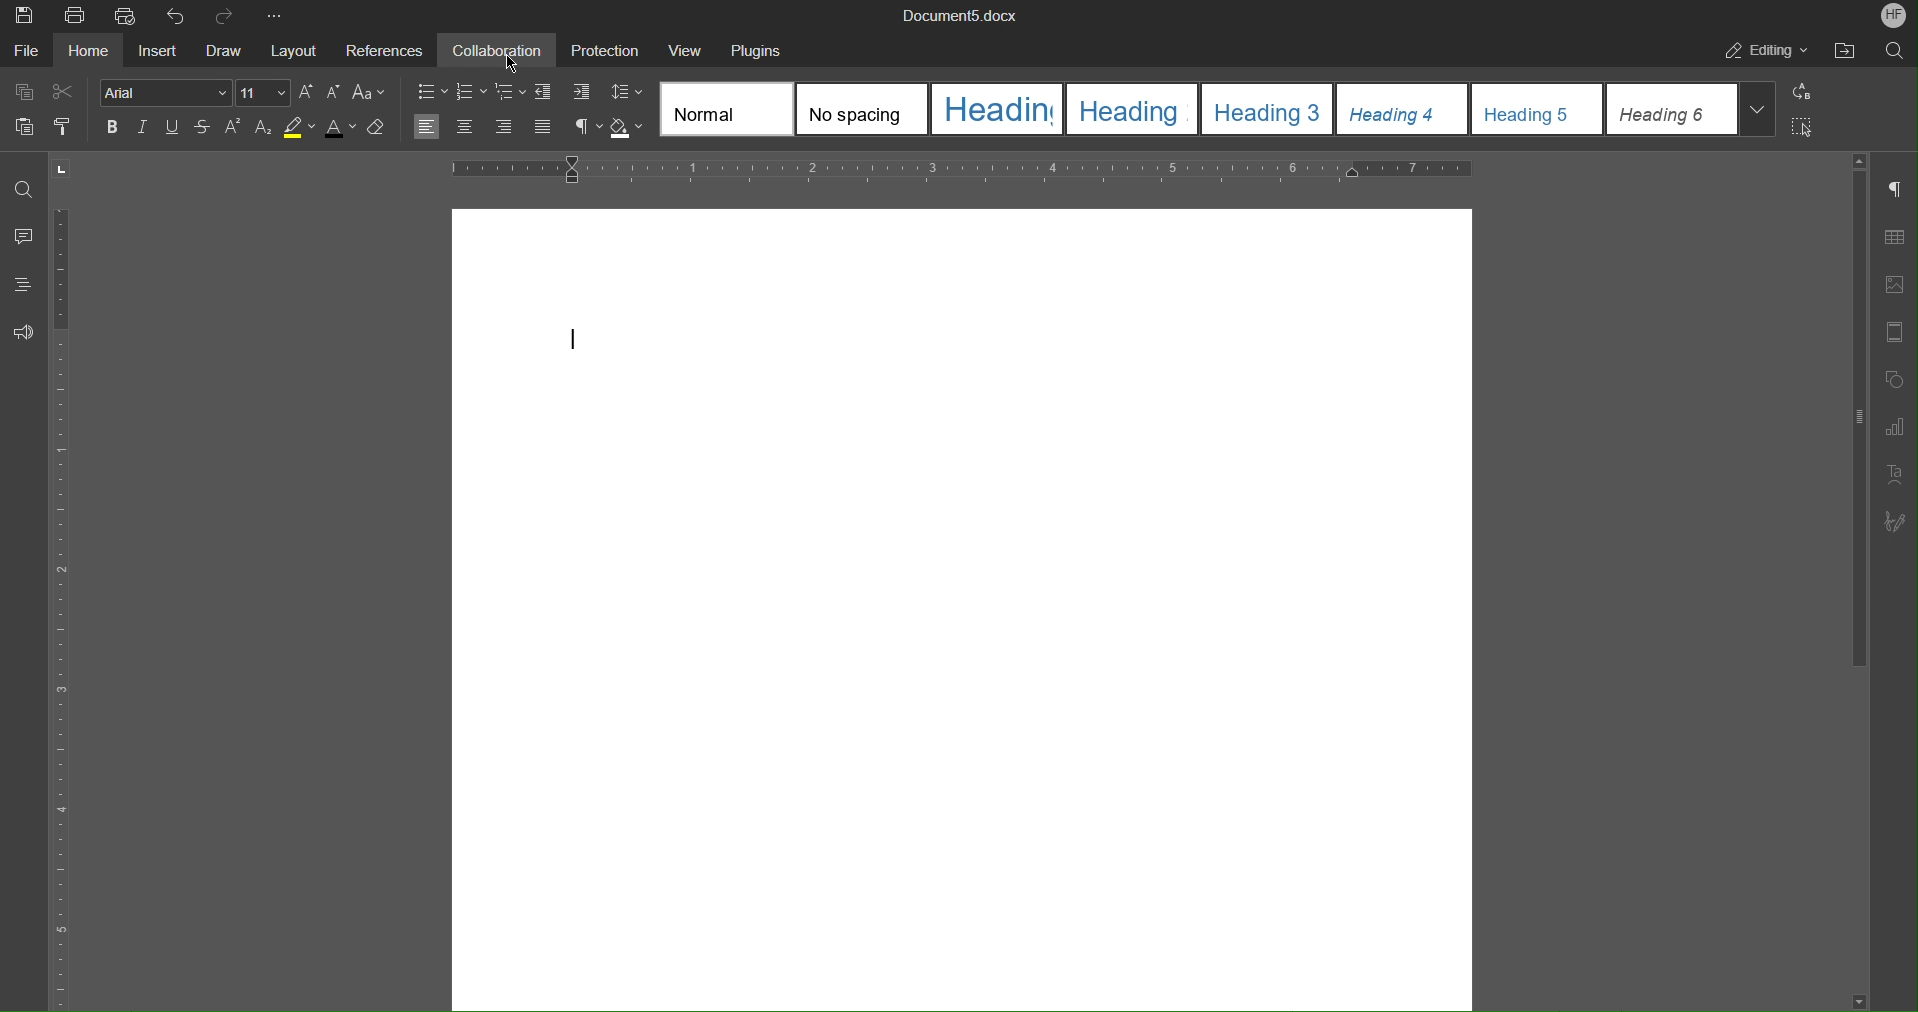 This screenshot has height=1012, width=1918. I want to click on Layout, so click(304, 51).